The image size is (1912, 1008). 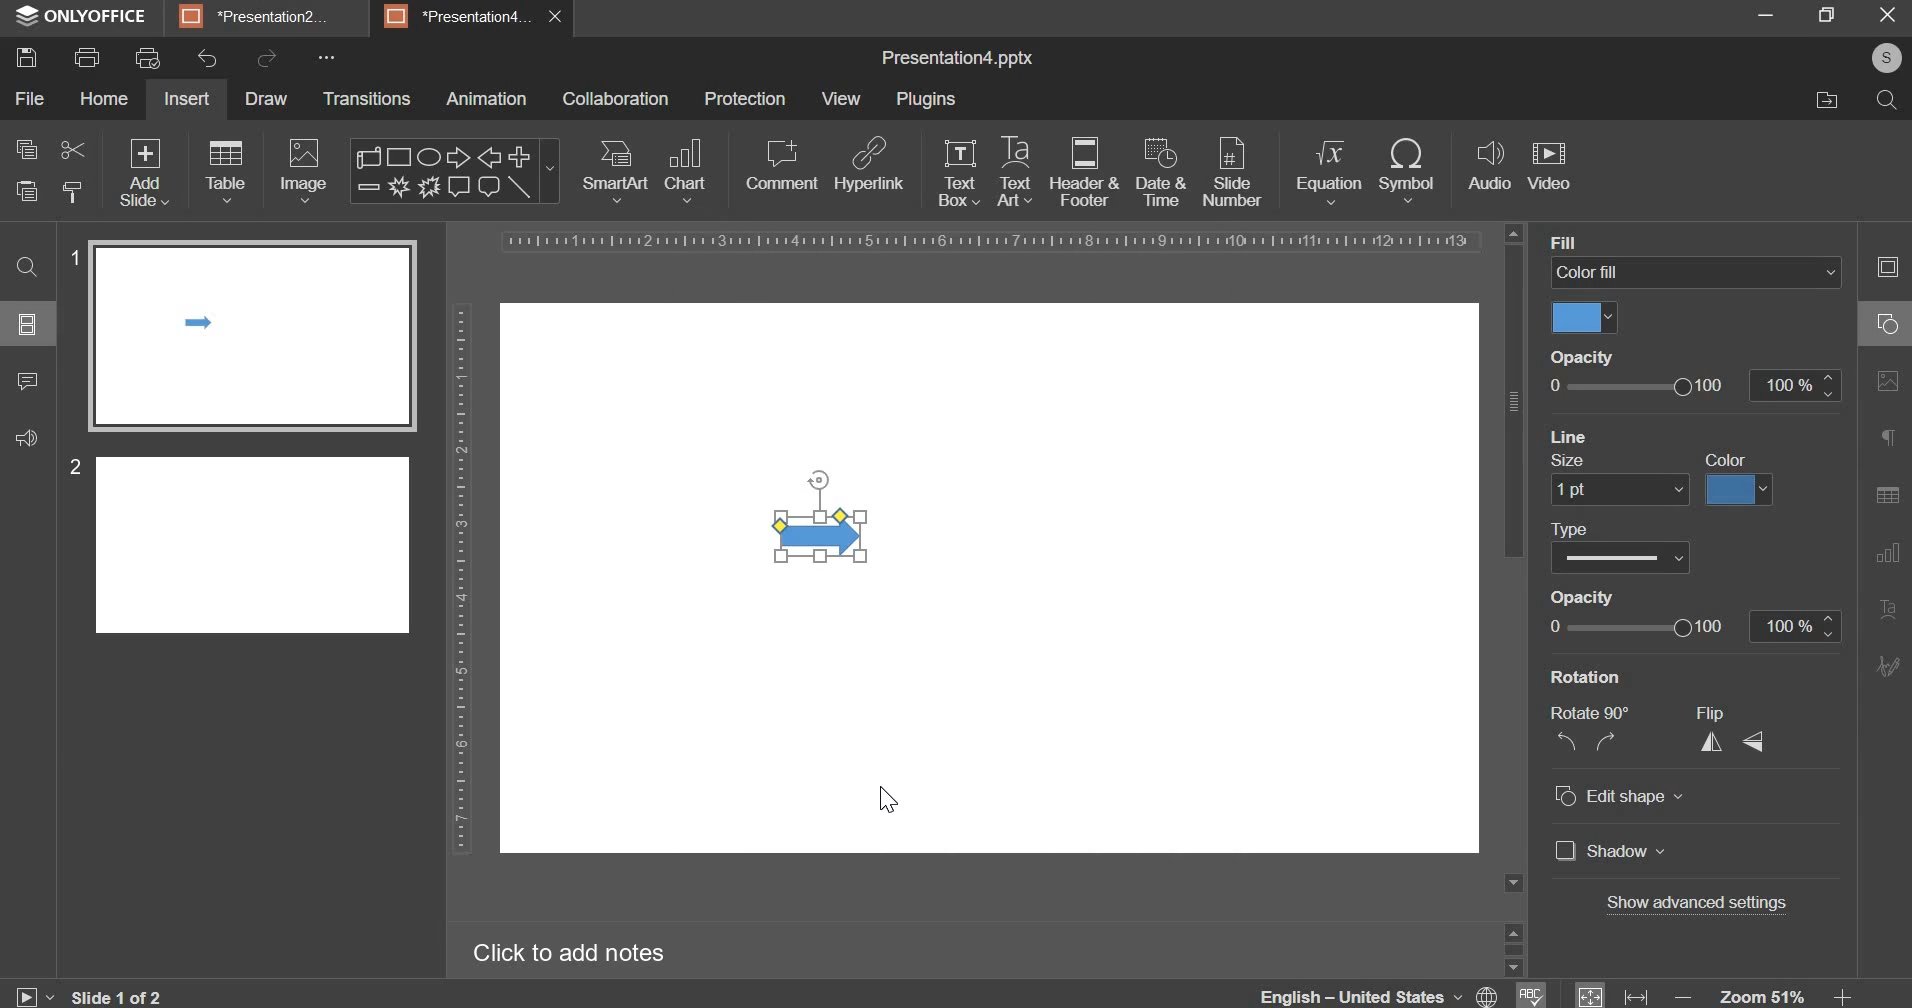 What do you see at coordinates (71, 190) in the screenshot?
I see `copy stlye` at bounding box center [71, 190].